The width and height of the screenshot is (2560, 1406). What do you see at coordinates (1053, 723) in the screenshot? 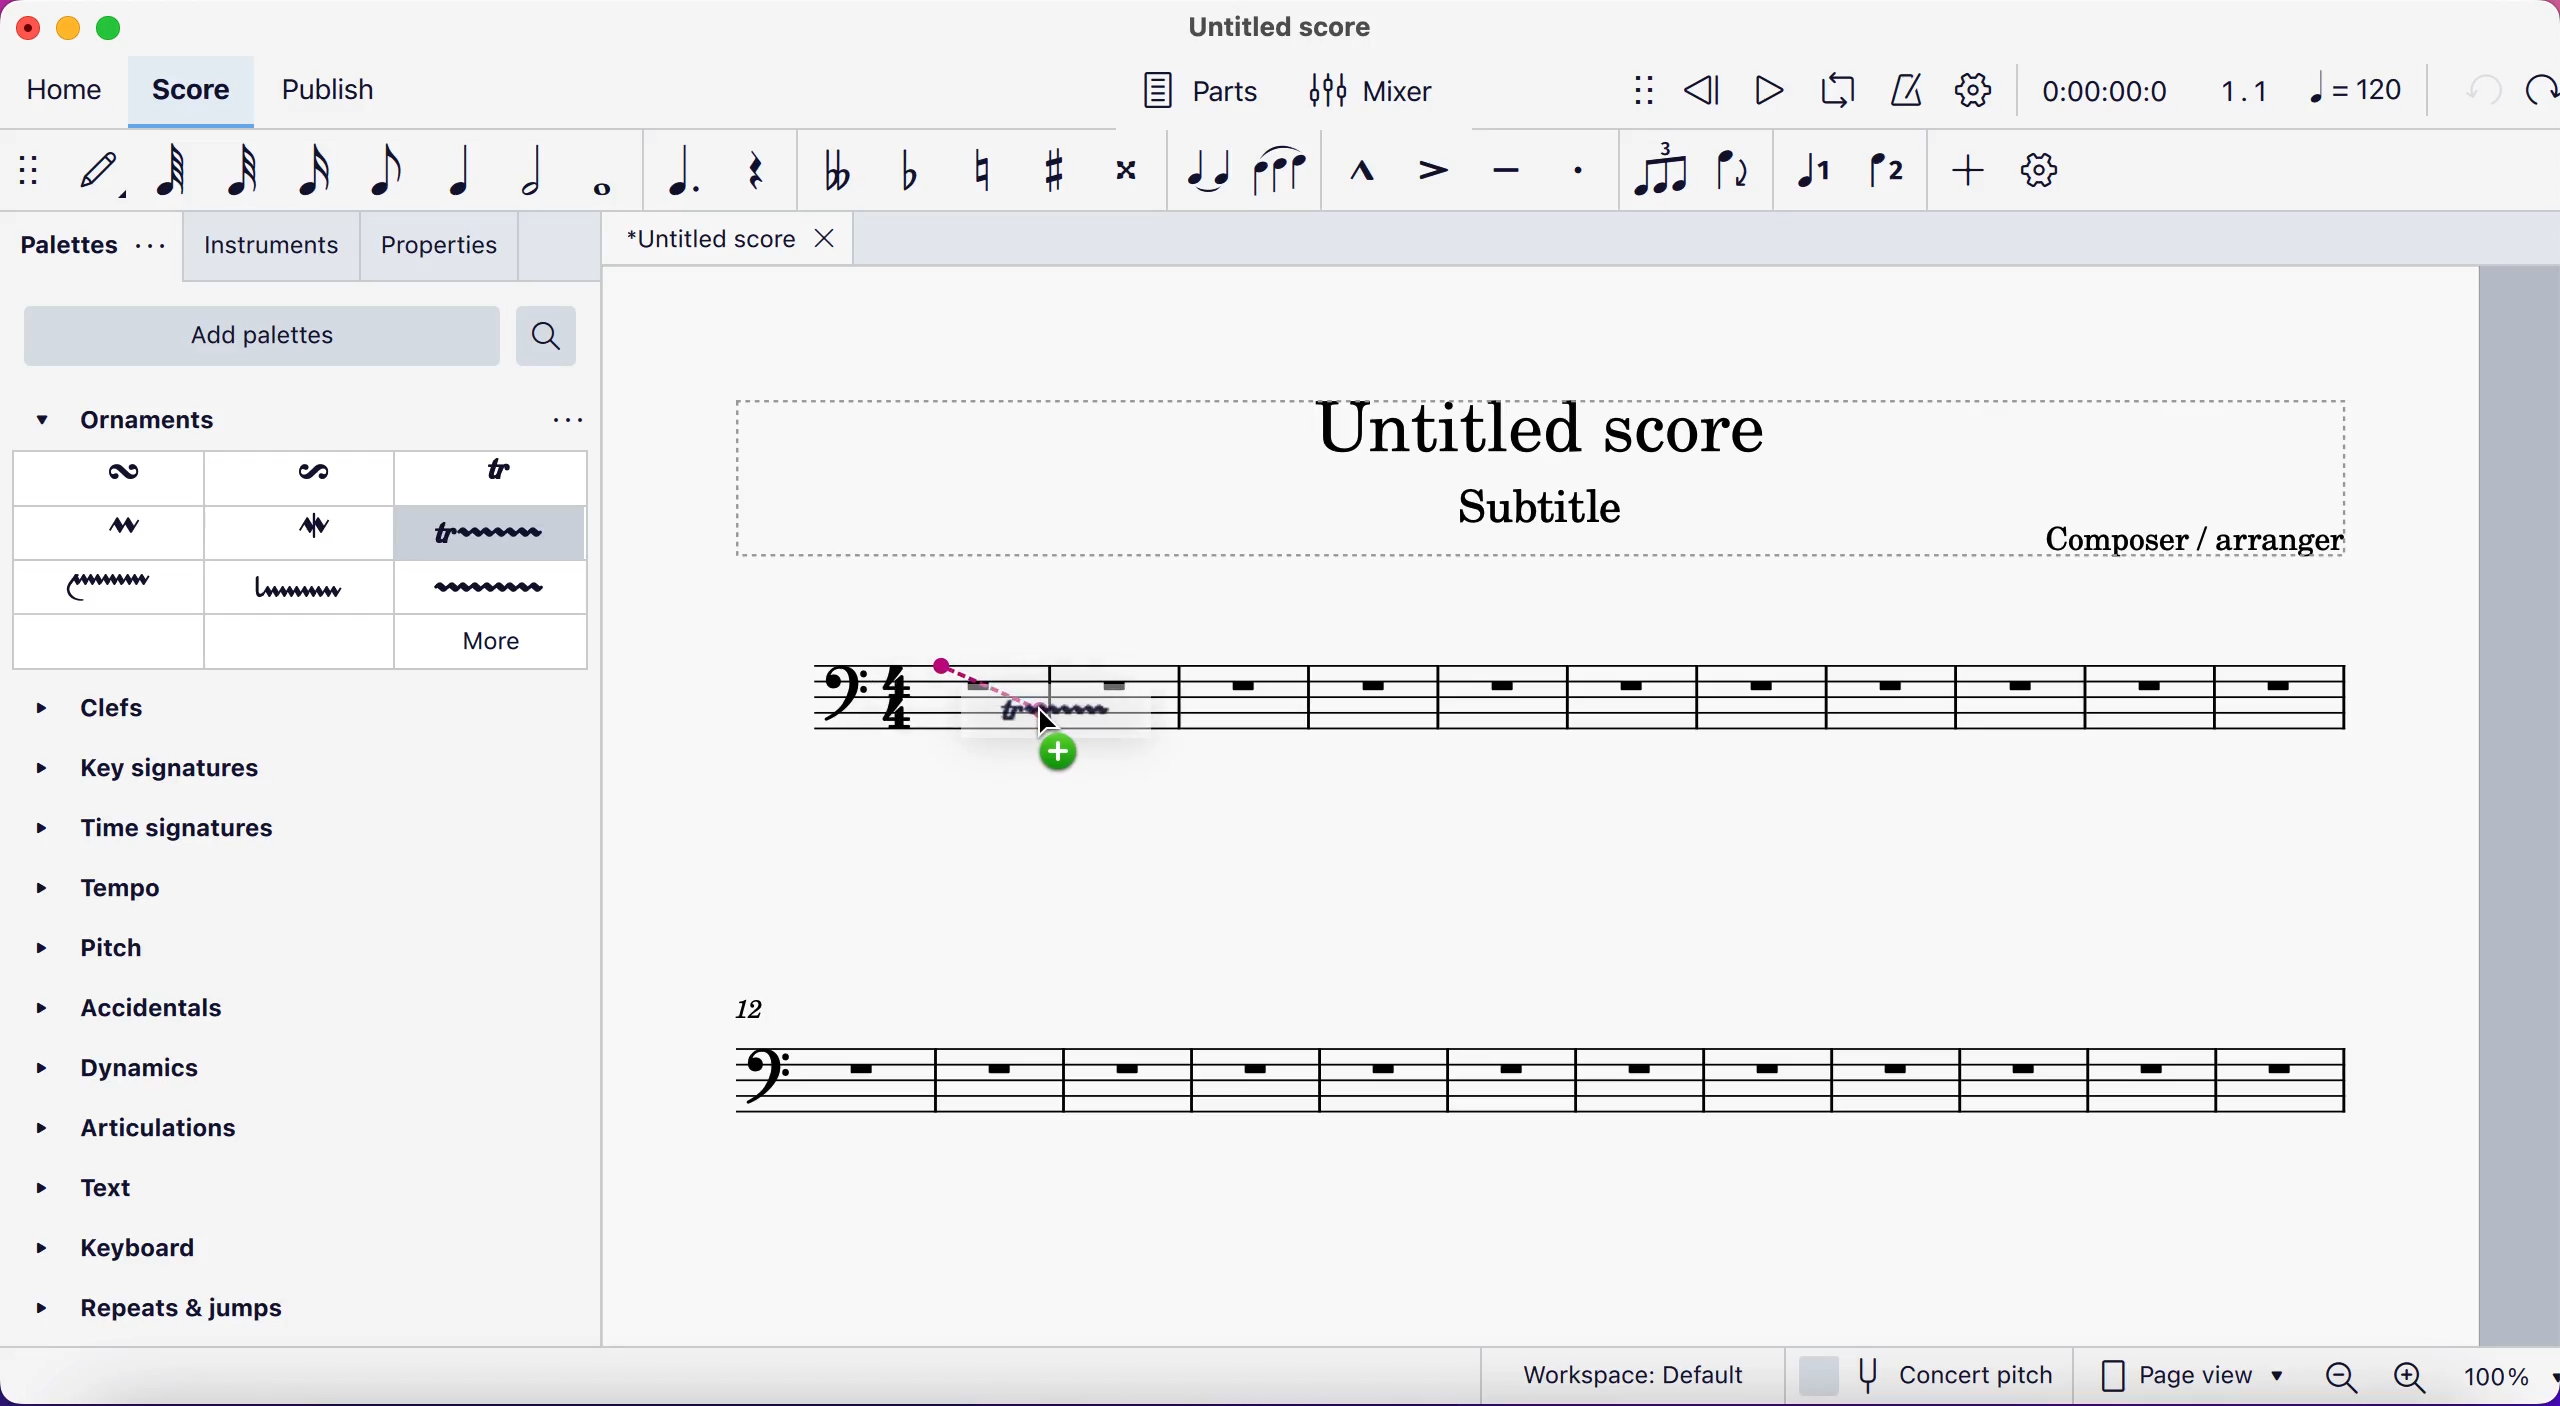
I see `cursor` at bounding box center [1053, 723].